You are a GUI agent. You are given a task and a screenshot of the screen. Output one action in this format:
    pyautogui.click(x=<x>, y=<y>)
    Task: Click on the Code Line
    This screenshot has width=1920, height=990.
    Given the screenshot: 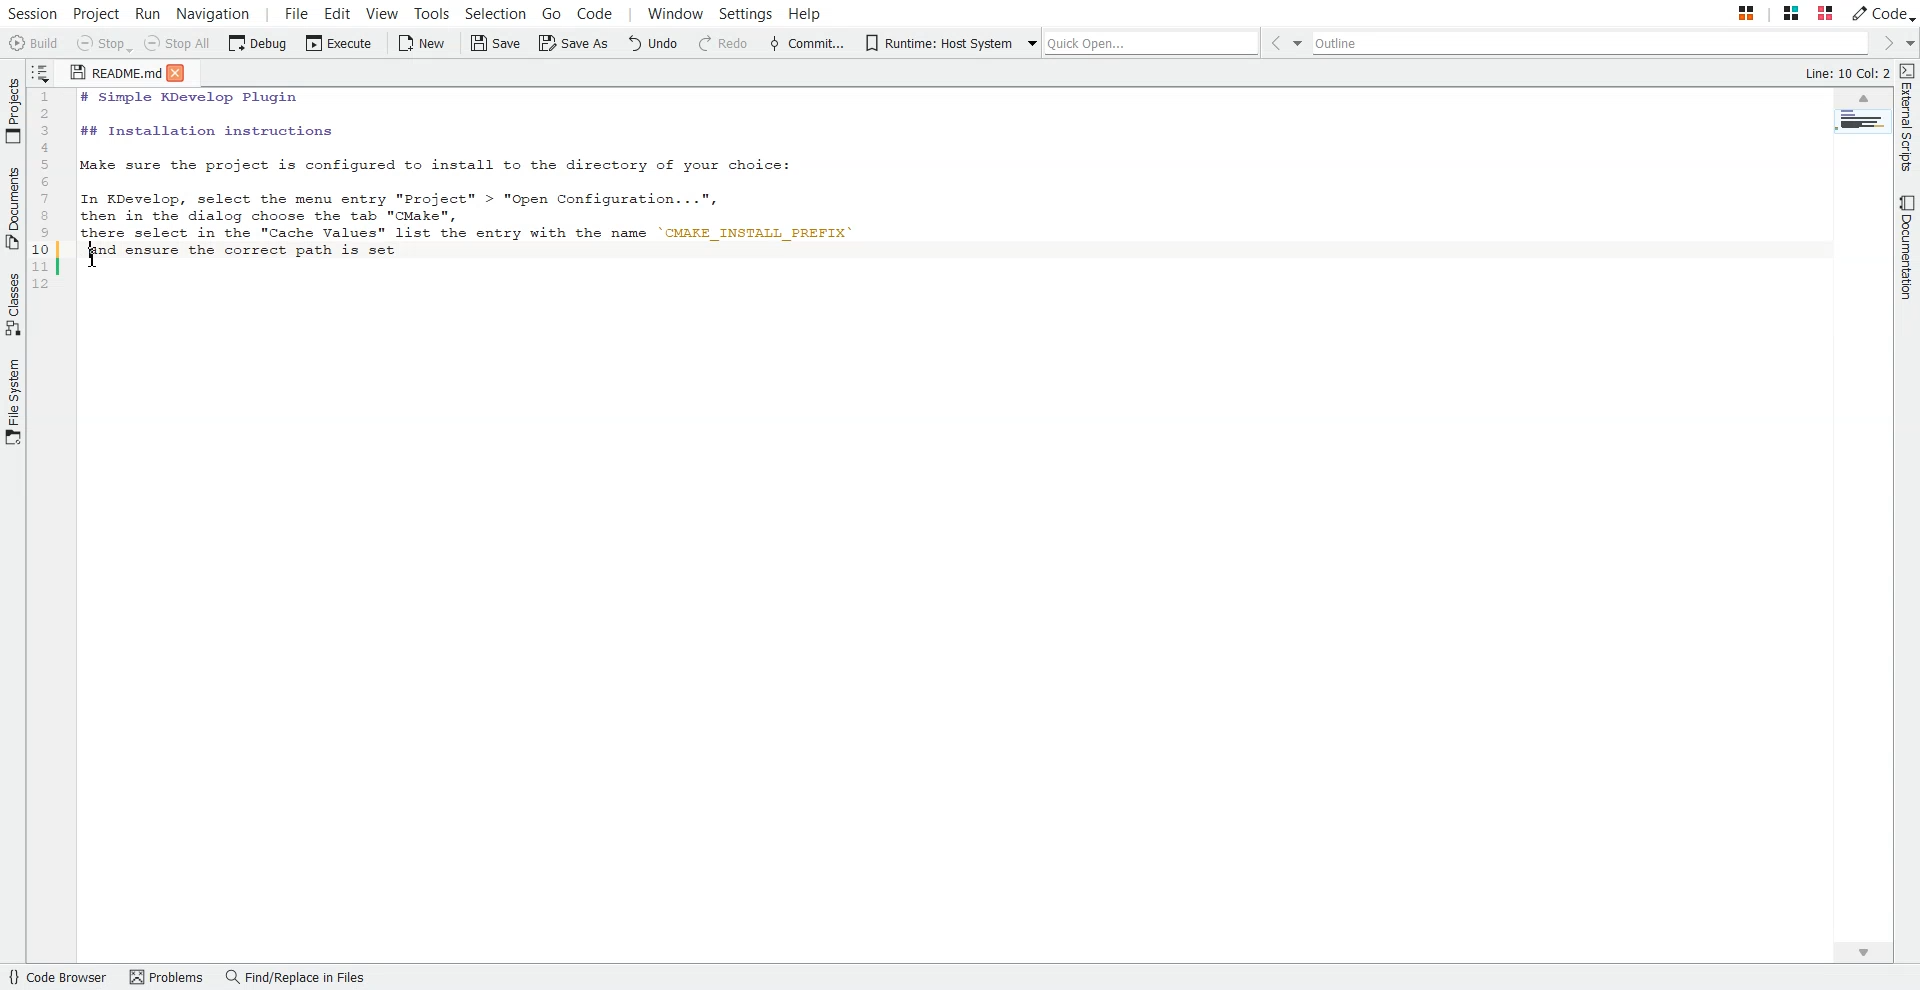 What is the action you would take?
    pyautogui.click(x=45, y=192)
    